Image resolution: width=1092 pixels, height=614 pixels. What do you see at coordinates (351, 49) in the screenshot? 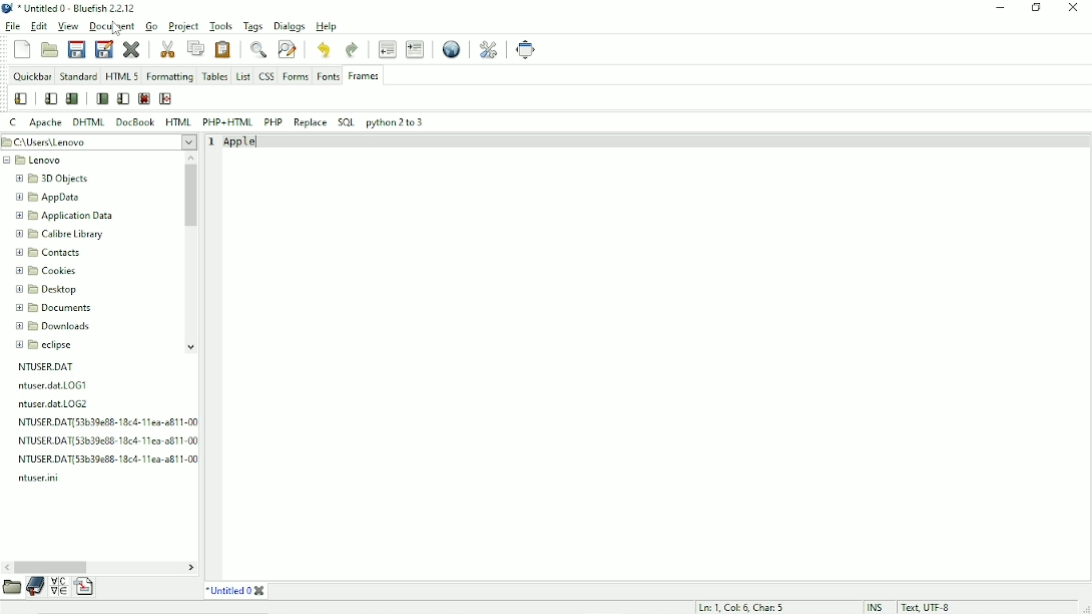
I see `Redo` at bounding box center [351, 49].